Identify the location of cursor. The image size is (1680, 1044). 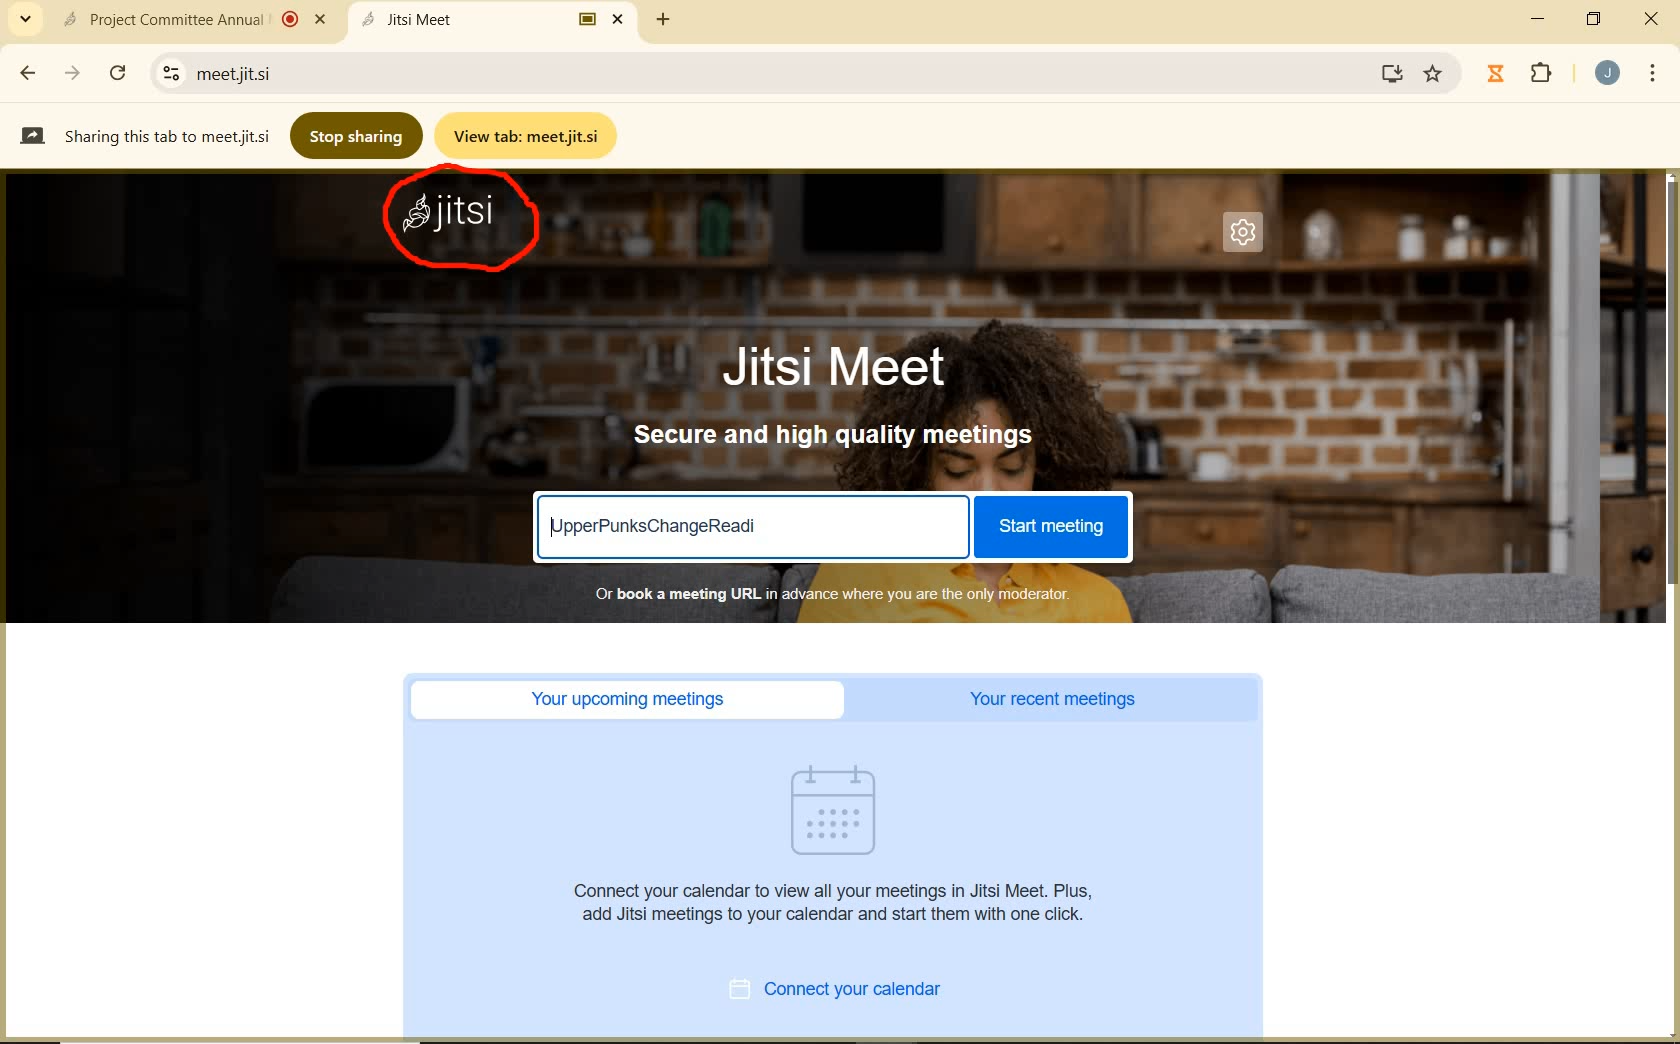
(1041, 776).